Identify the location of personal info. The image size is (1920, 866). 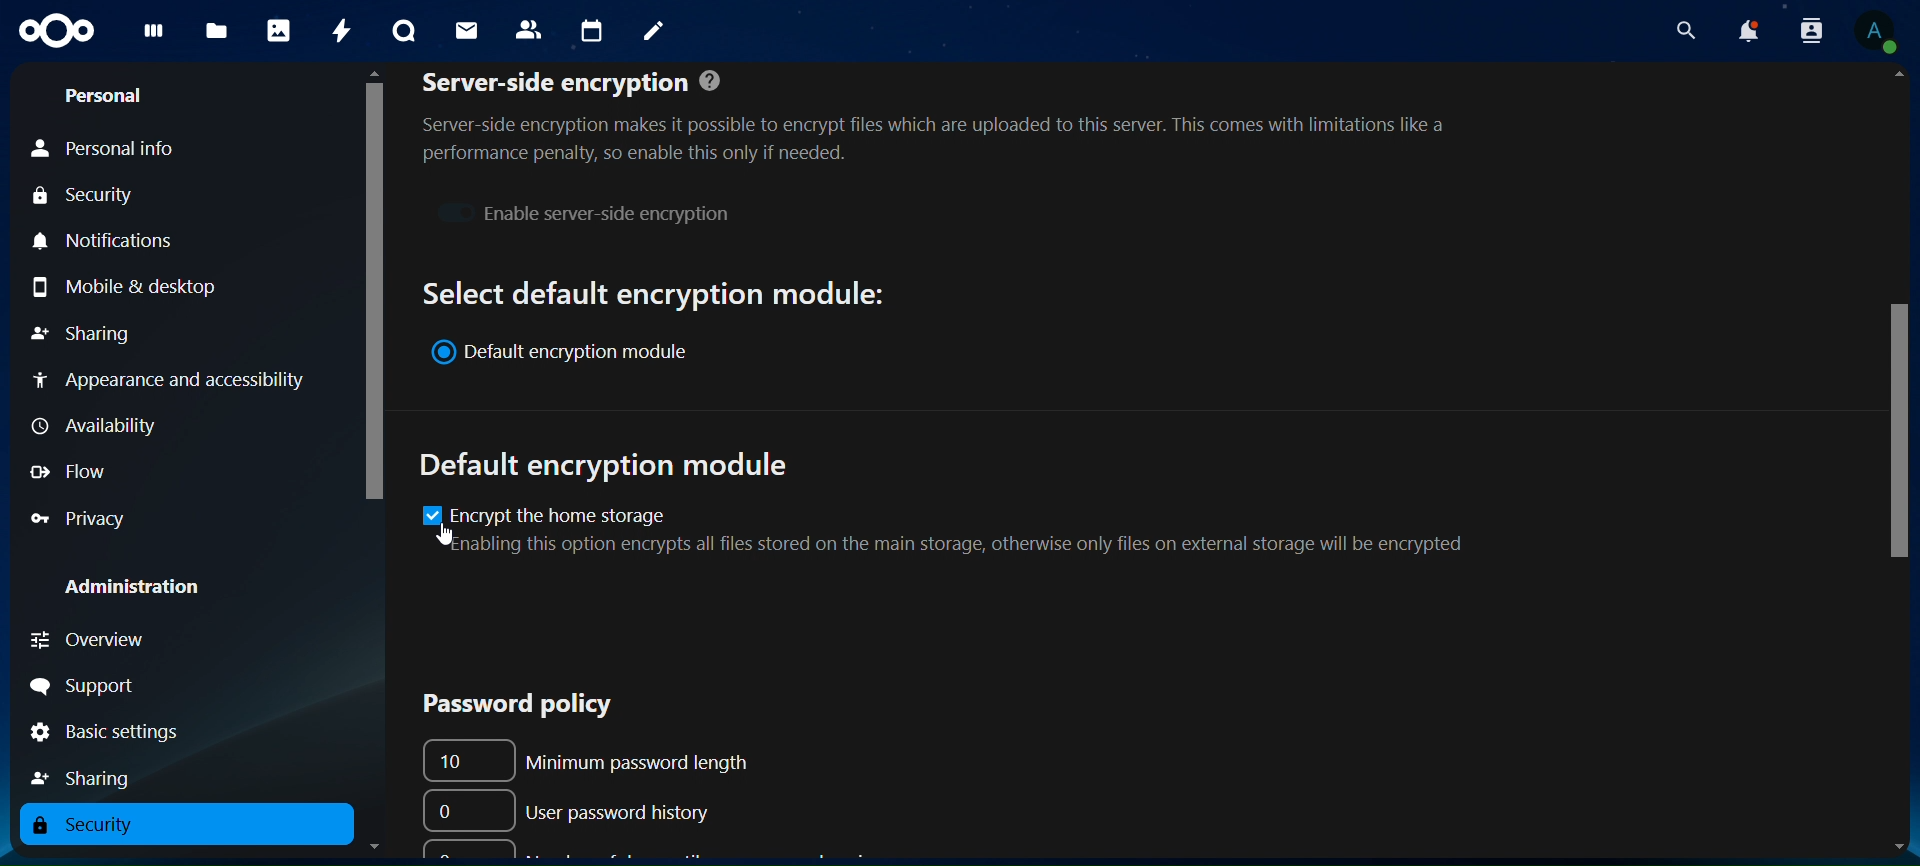
(106, 150).